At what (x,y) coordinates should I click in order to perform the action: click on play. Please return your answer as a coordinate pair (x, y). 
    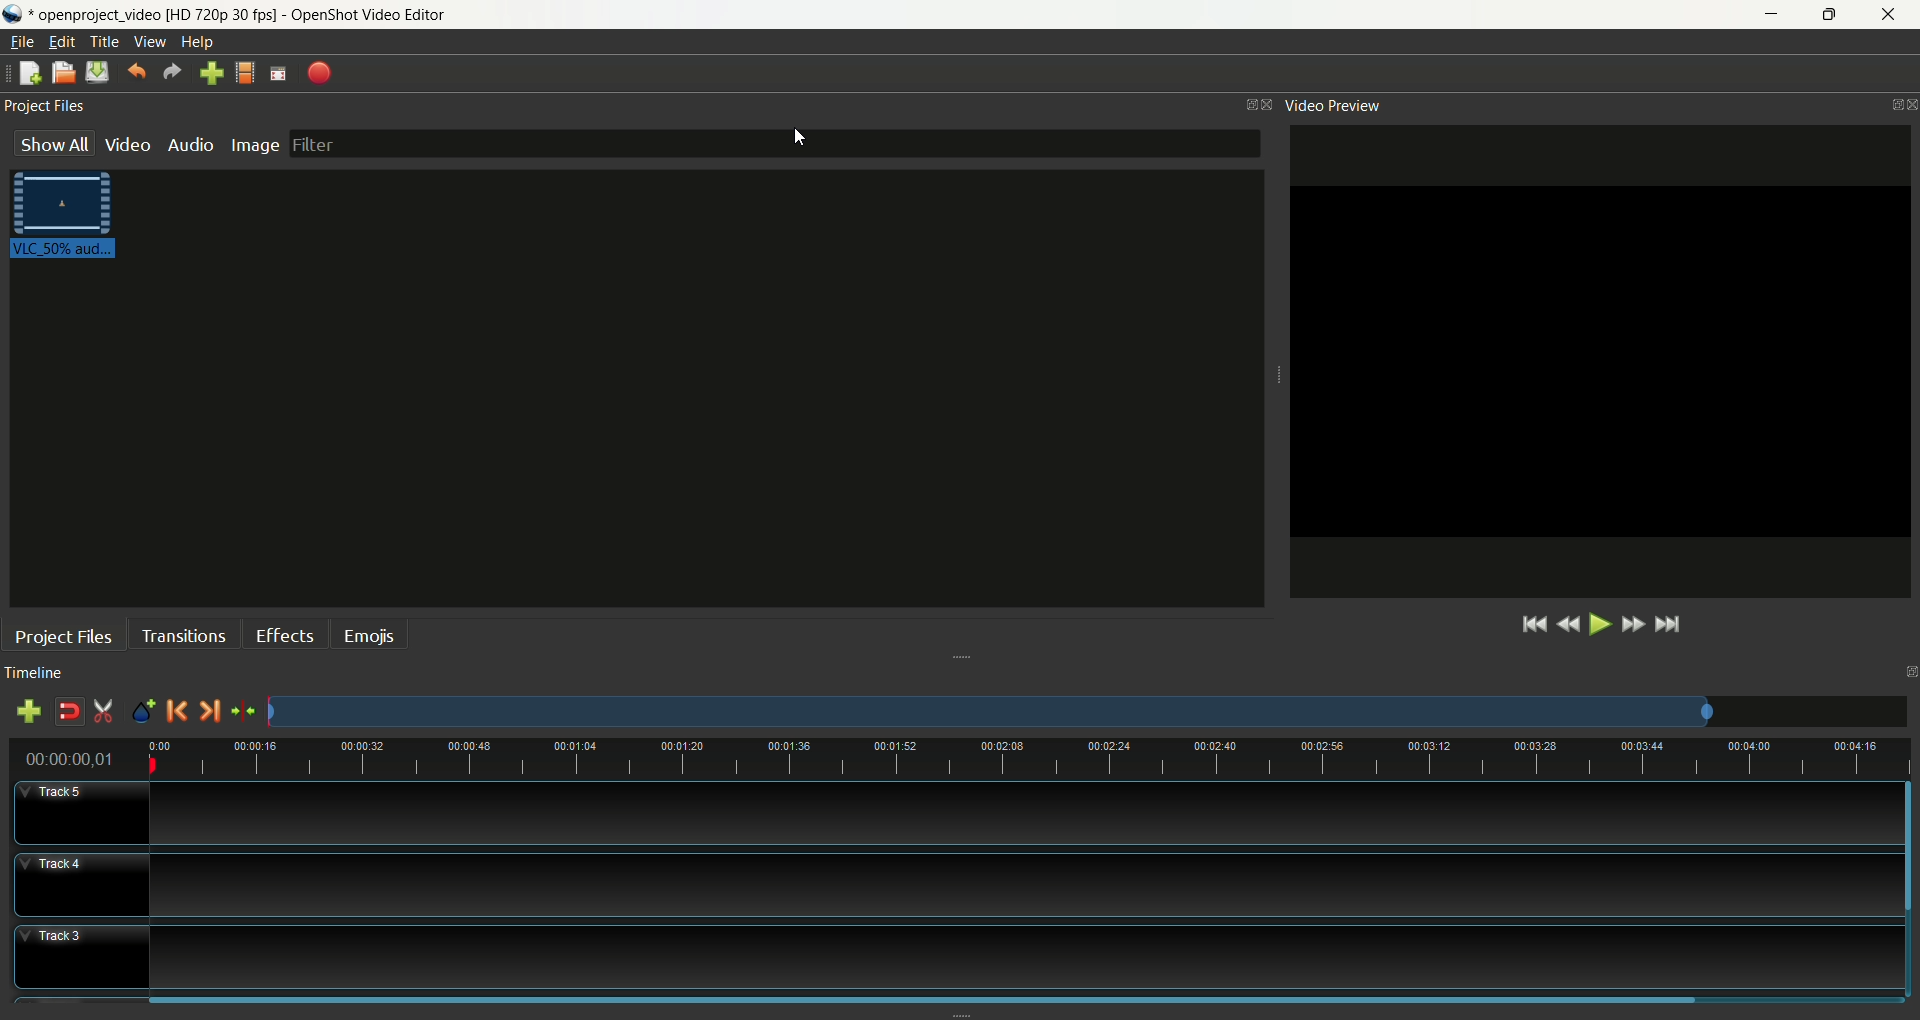
    Looking at the image, I should click on (1598, 624).